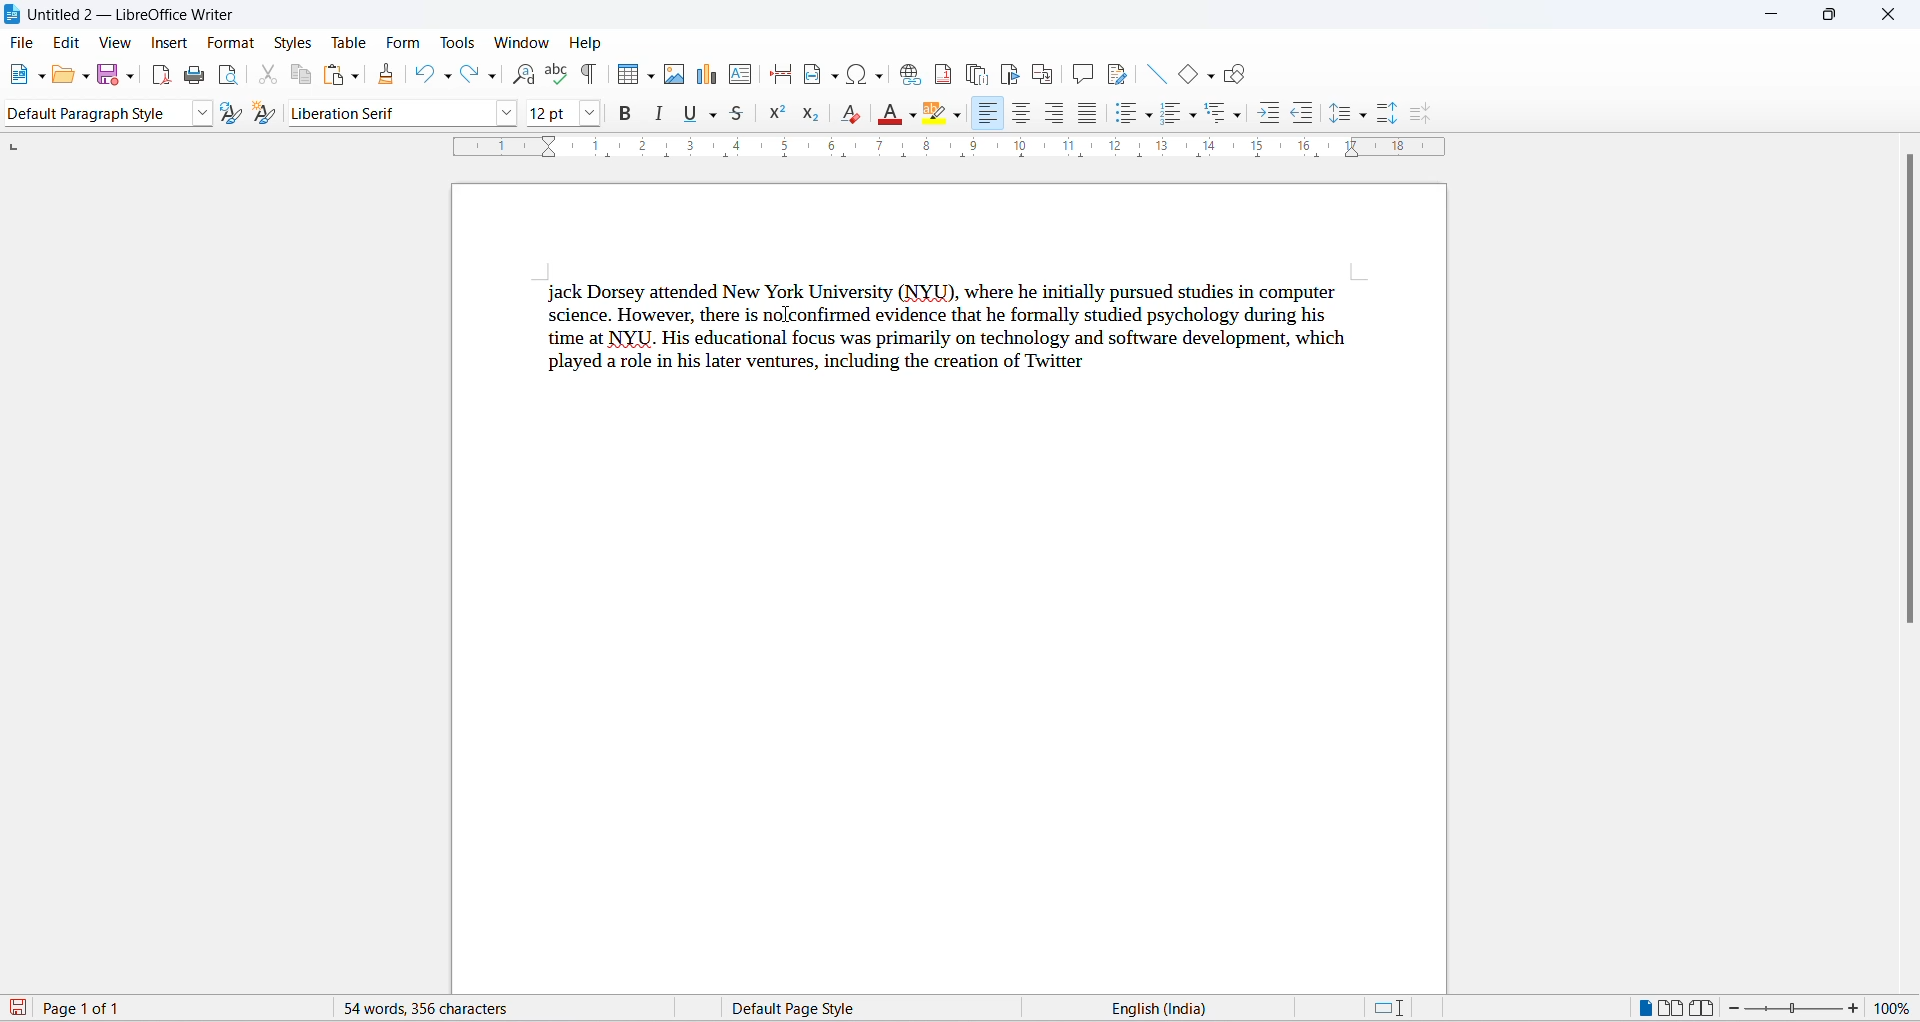 Image resolution: width=1920 pixels, height=1022 pixels. Describe the element at coordinates (627, 114) in the screenshot. I see `bold` at that location.